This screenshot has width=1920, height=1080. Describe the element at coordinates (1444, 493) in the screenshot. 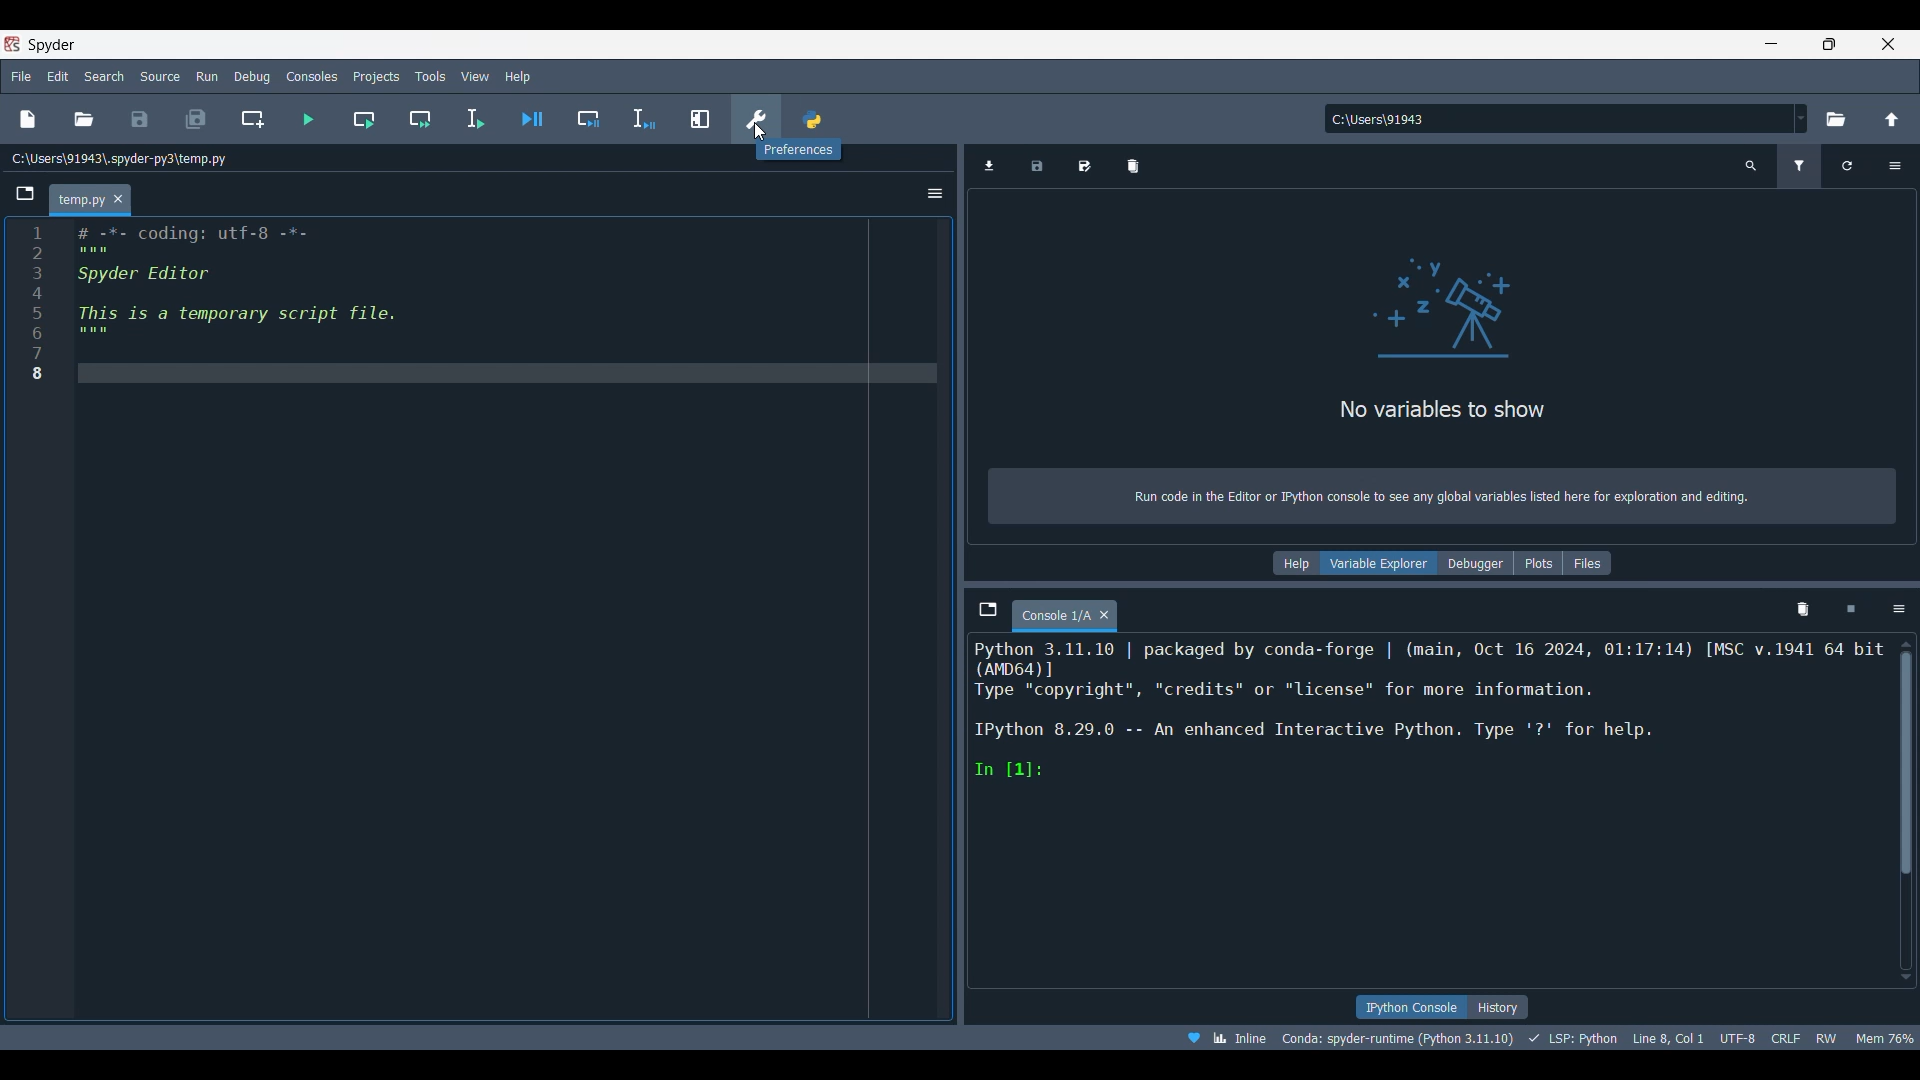

I see `notice` at that location.